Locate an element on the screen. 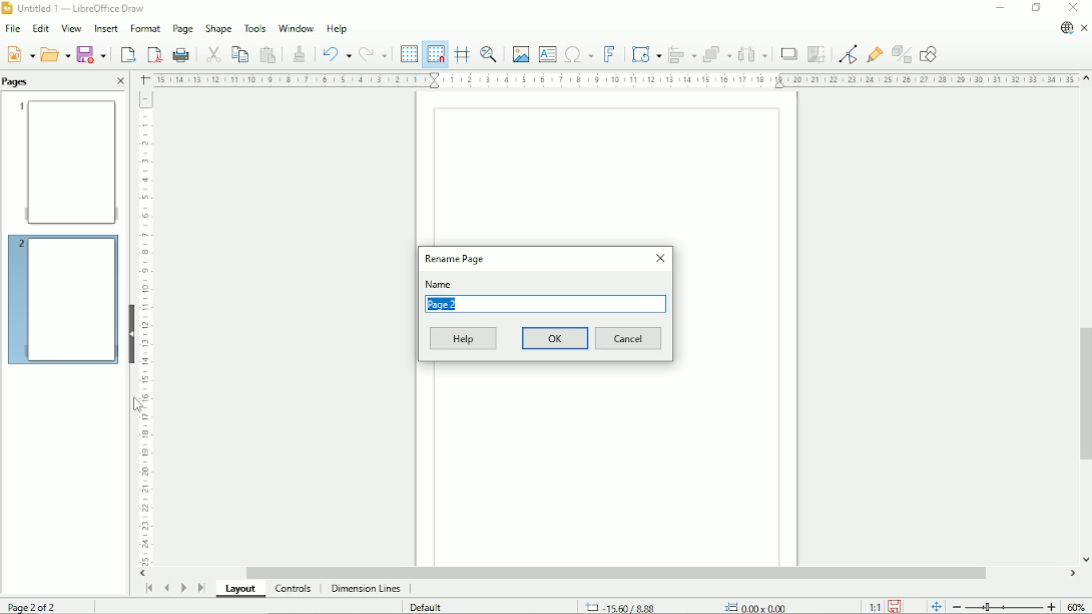 The image size is (1092, 614). Hide is located at coordinates (132, 332).